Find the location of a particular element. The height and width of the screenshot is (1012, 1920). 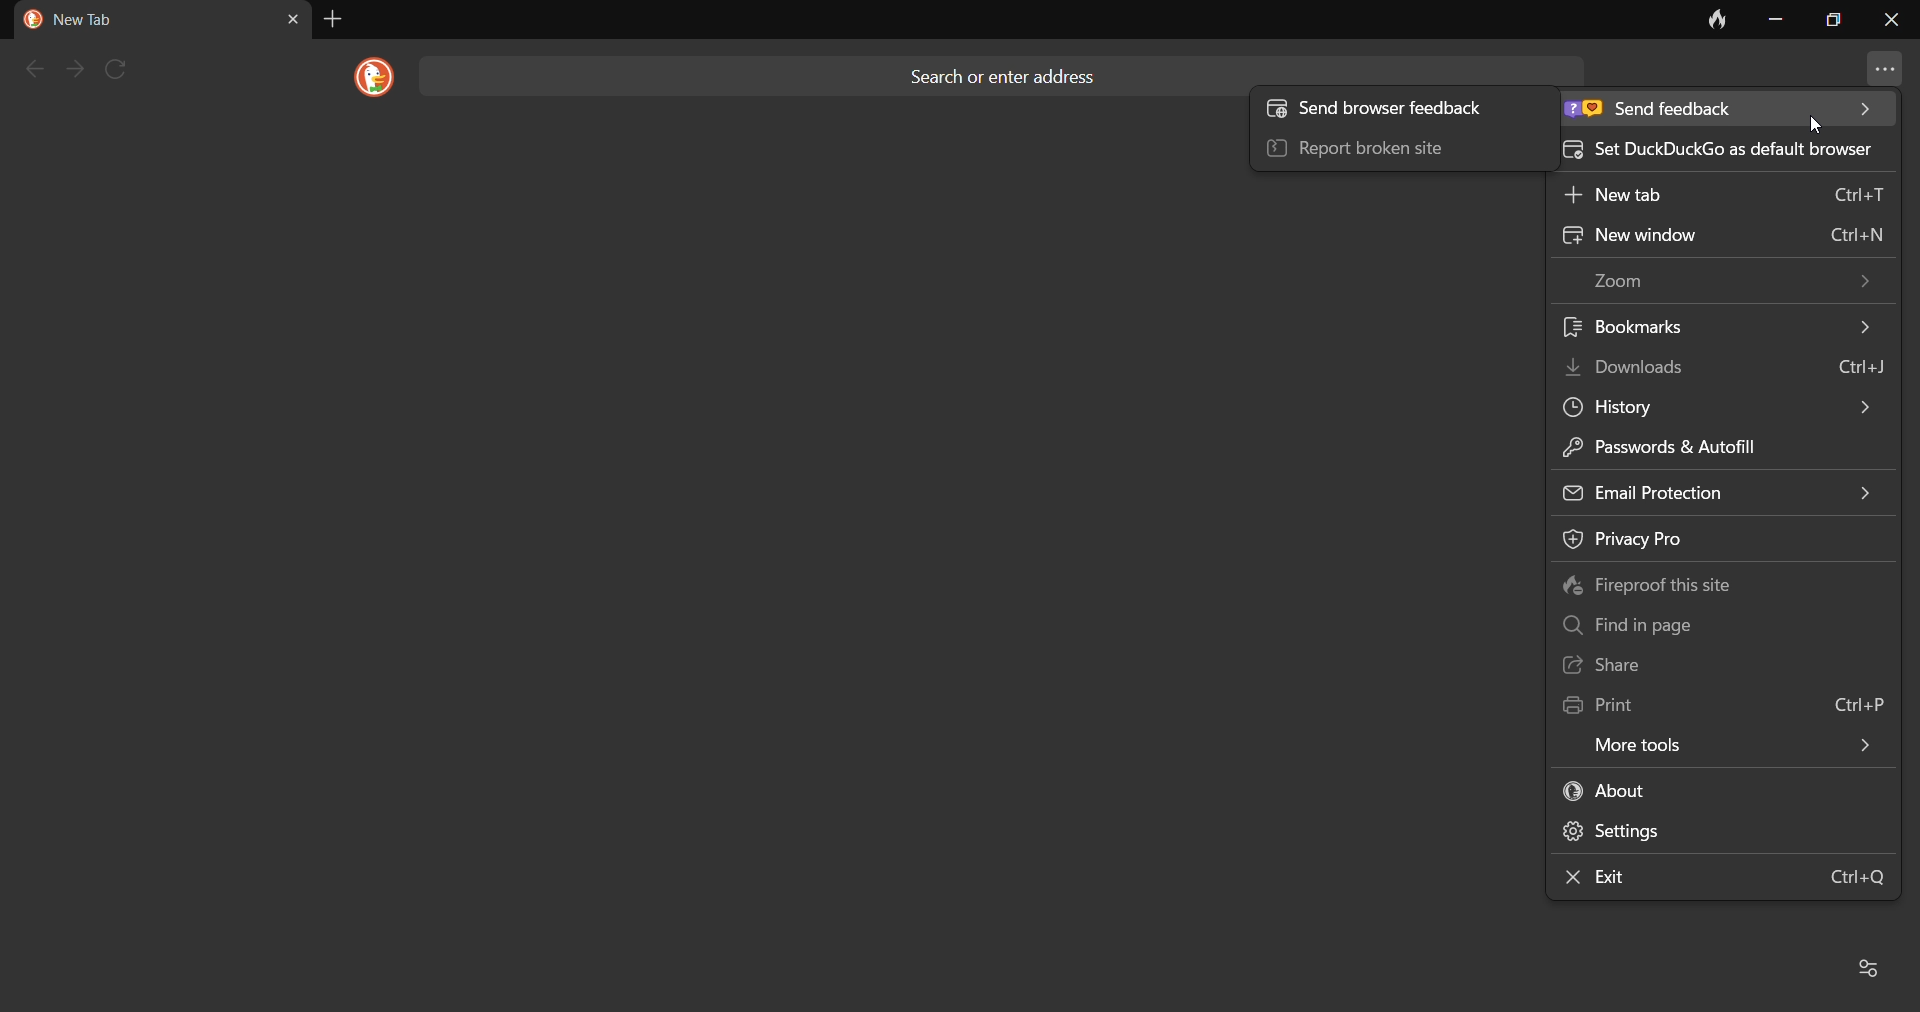

Send browser feedback is located at coordinates (1398, 111).